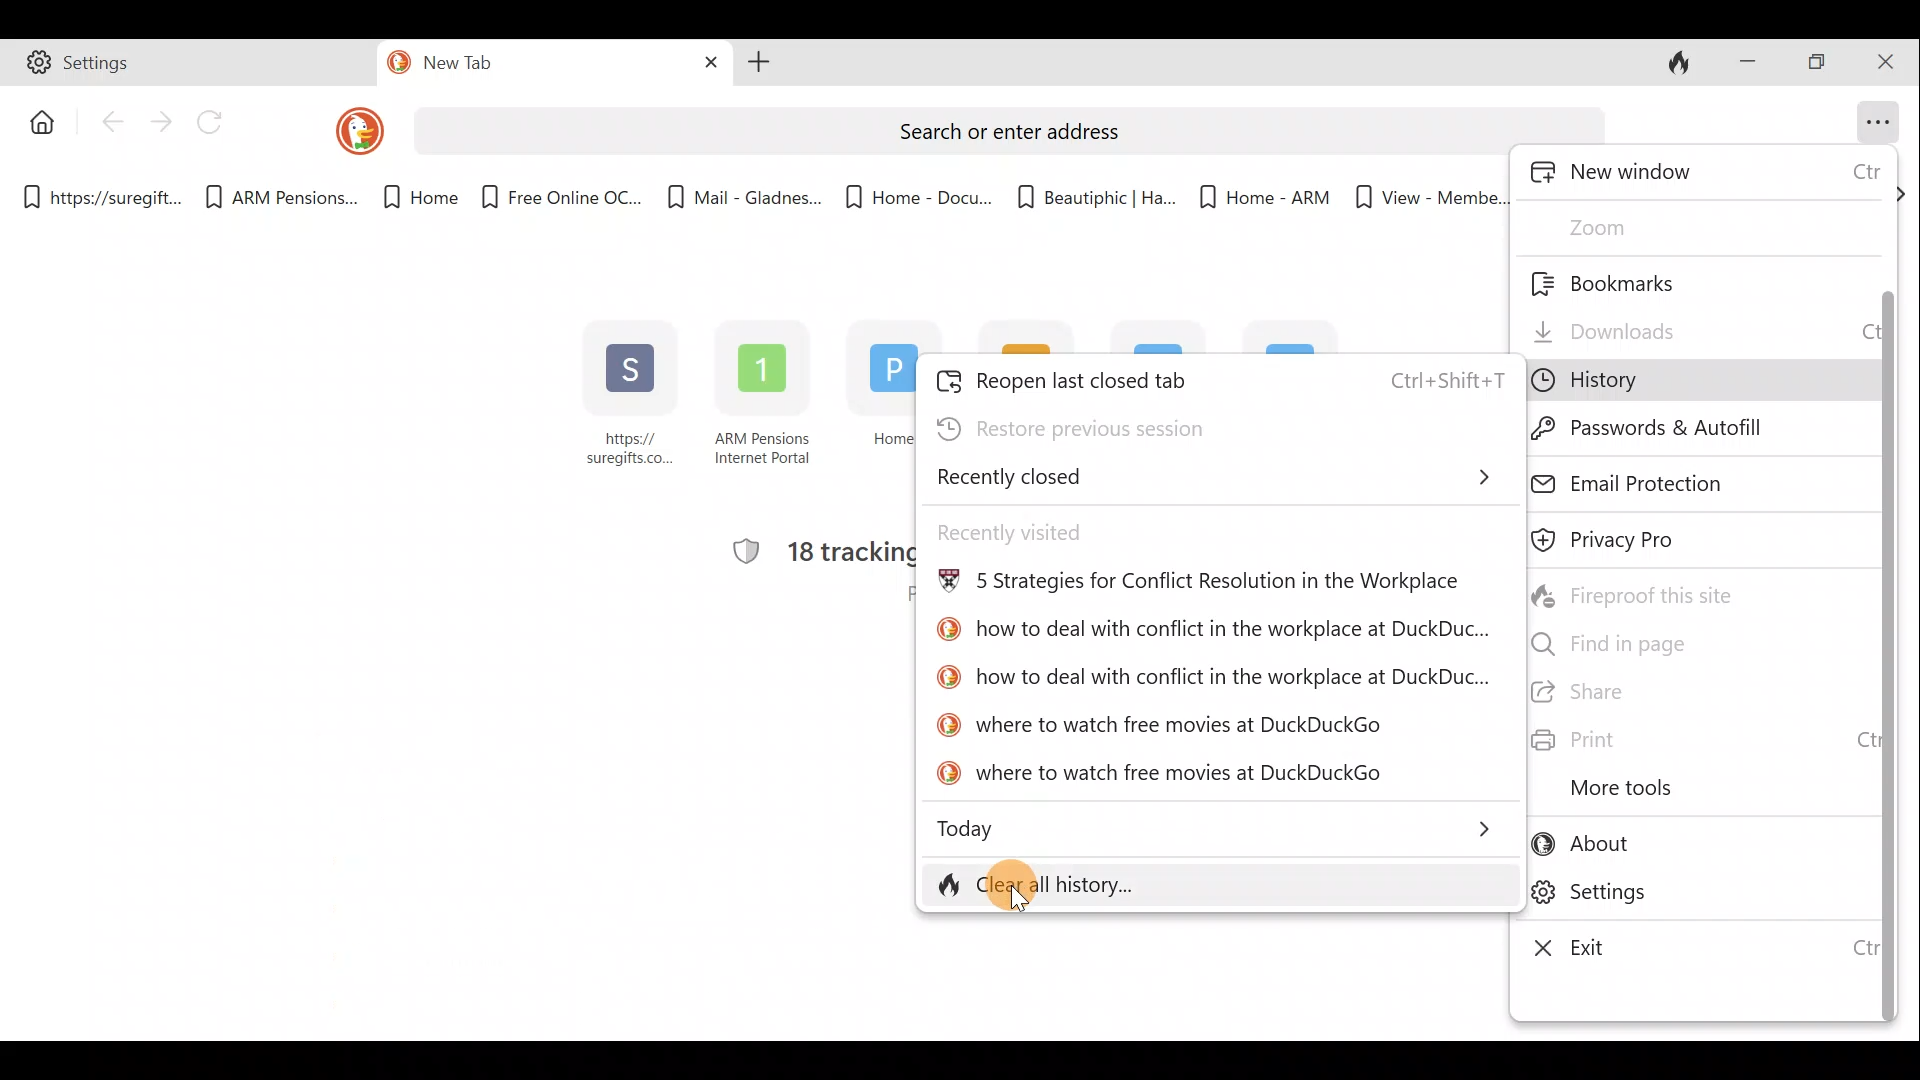  I want to click on Restore previous session, so click(1137, 426).